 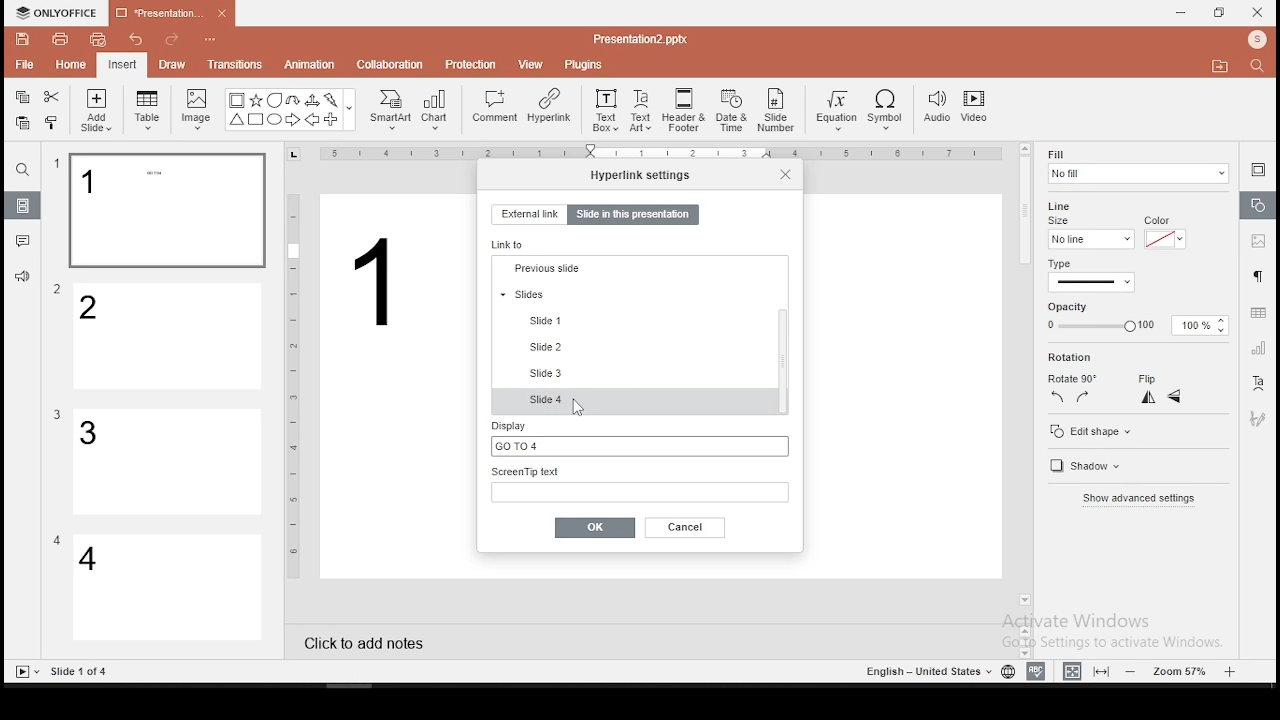 I want to click on clone formatting, so click(x=55, y=125).